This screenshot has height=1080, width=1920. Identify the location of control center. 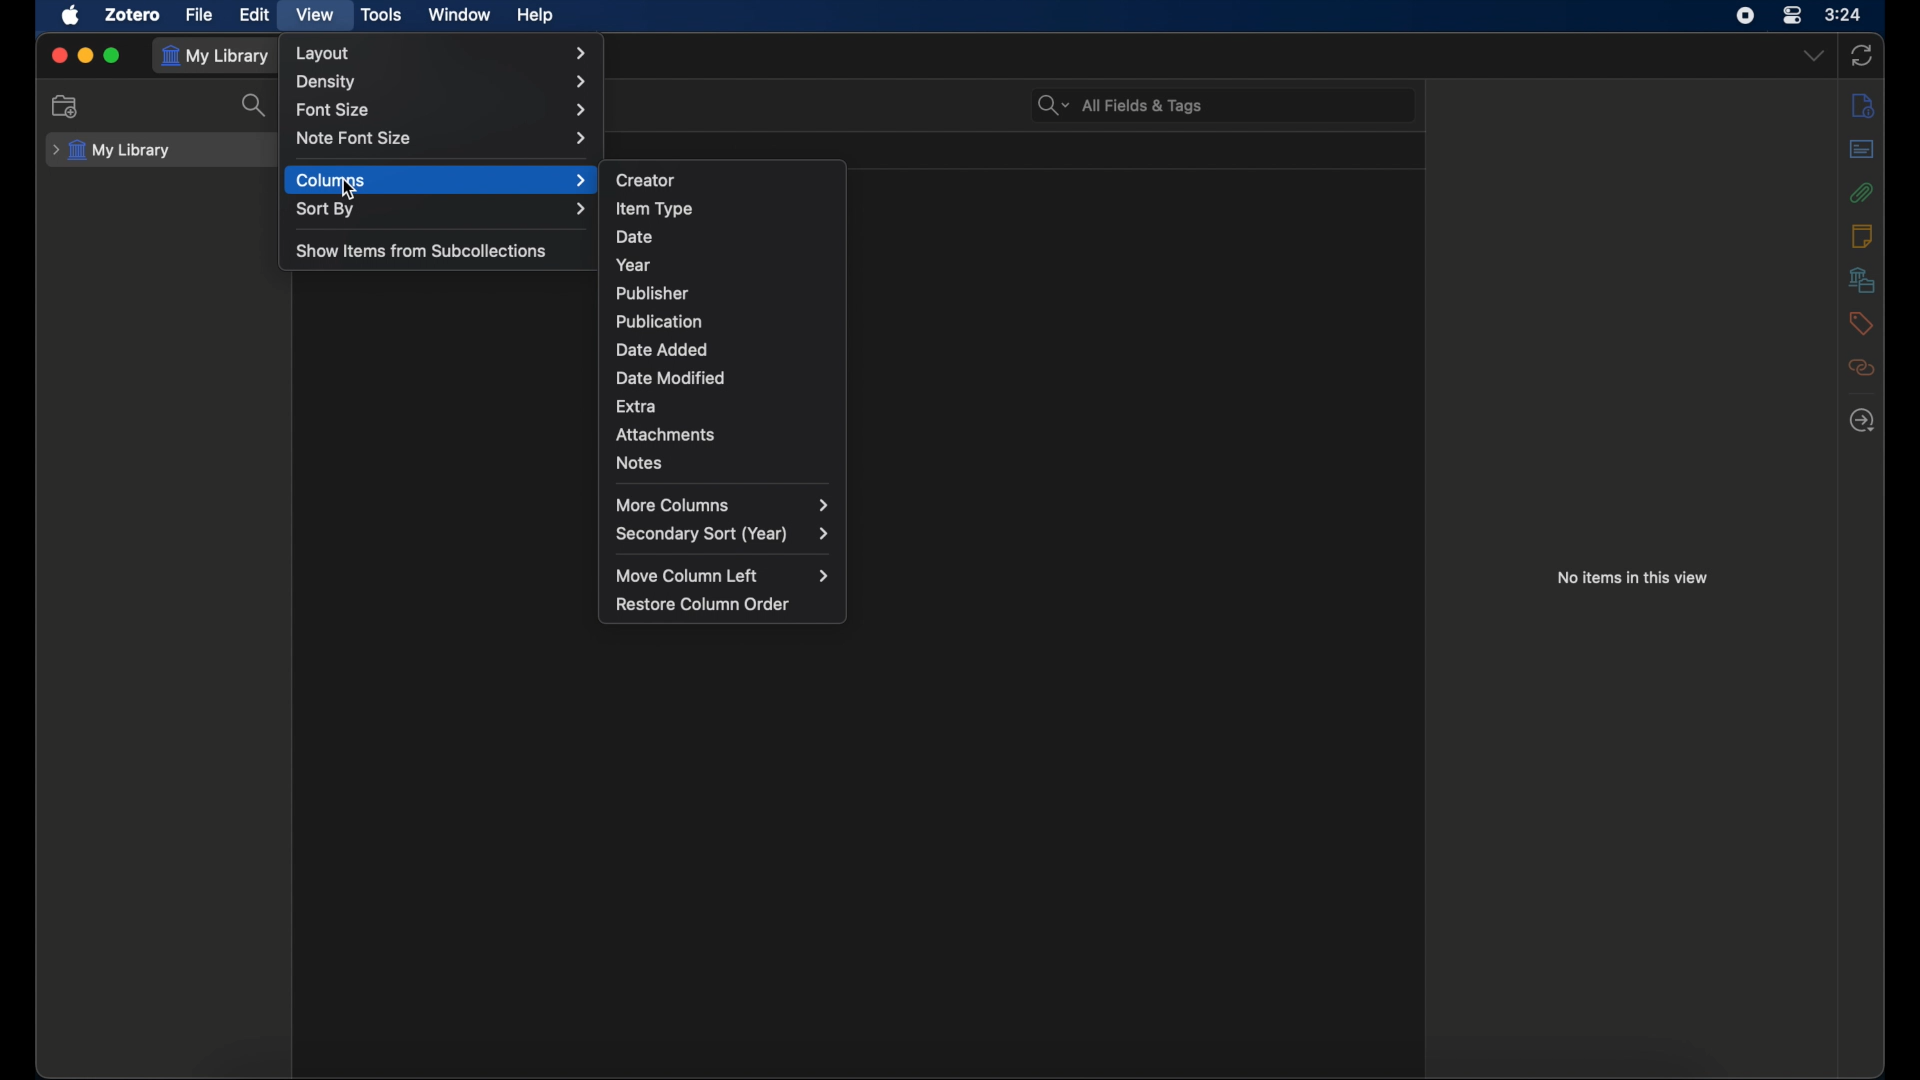
(1793, 16).